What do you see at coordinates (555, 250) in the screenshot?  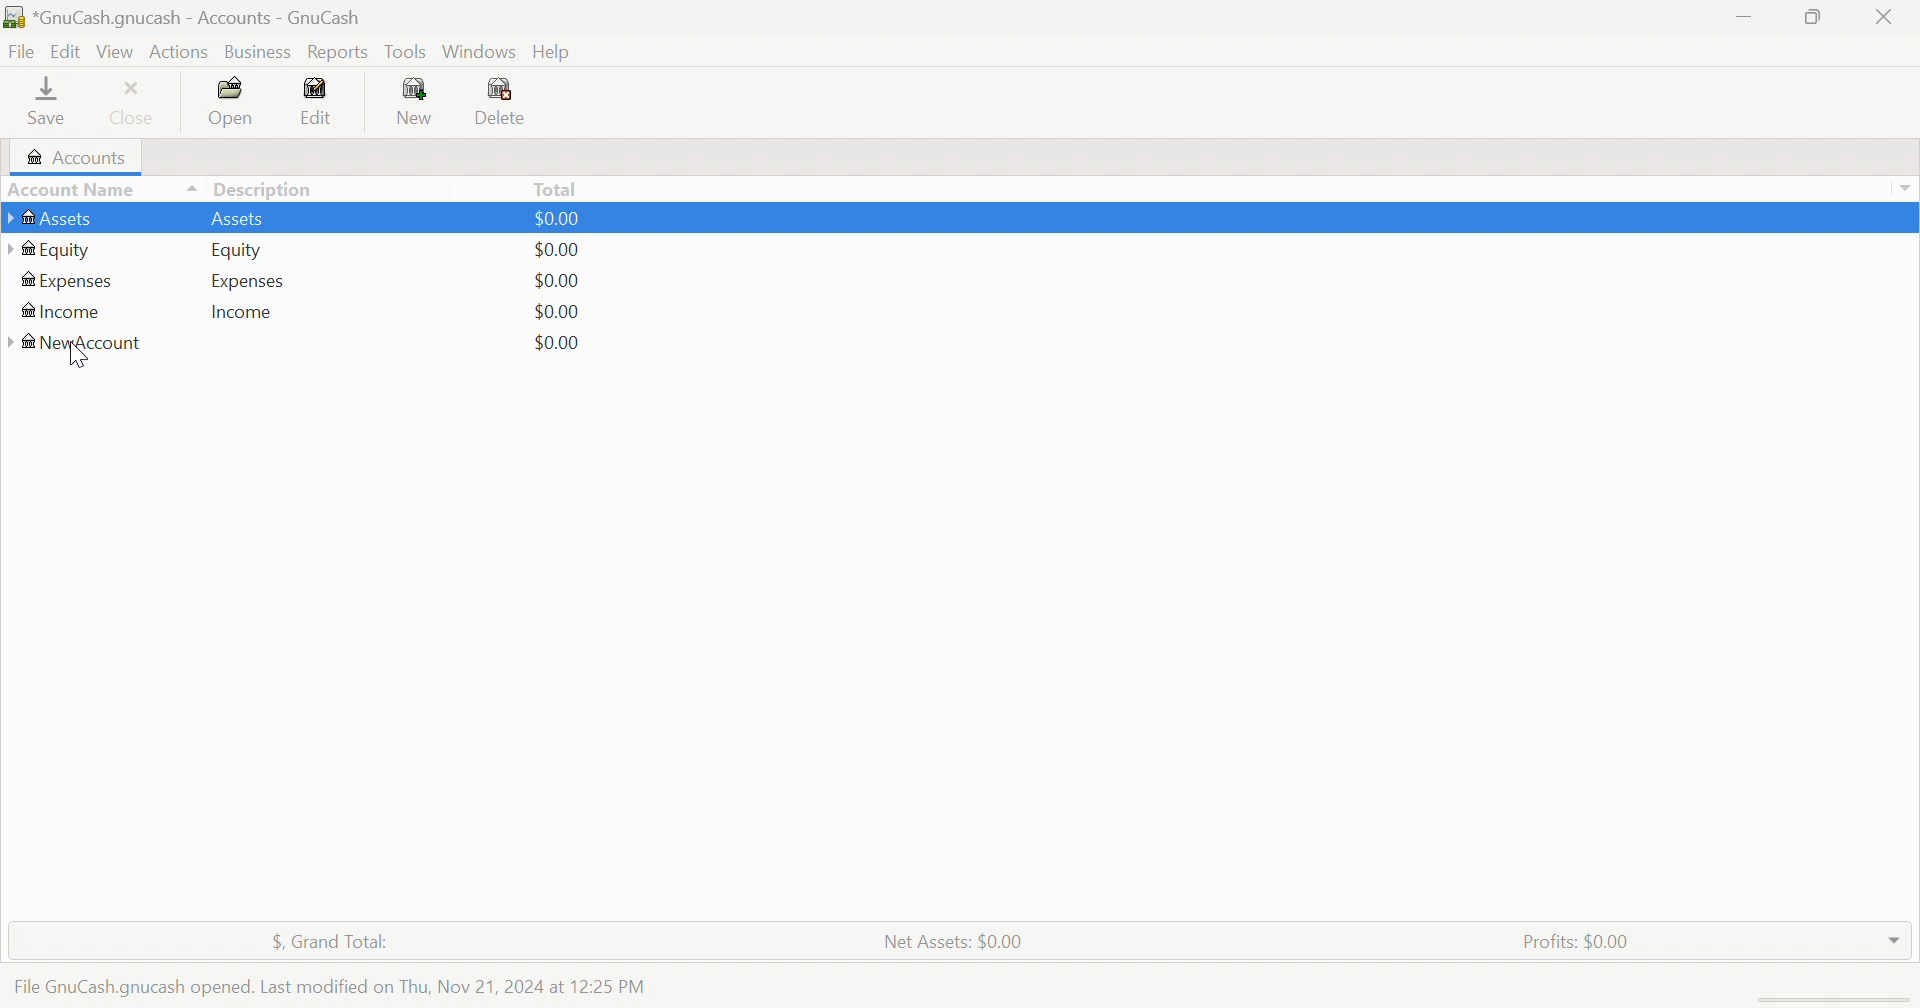 I see `$0.00` at bounding box center [555, 250].